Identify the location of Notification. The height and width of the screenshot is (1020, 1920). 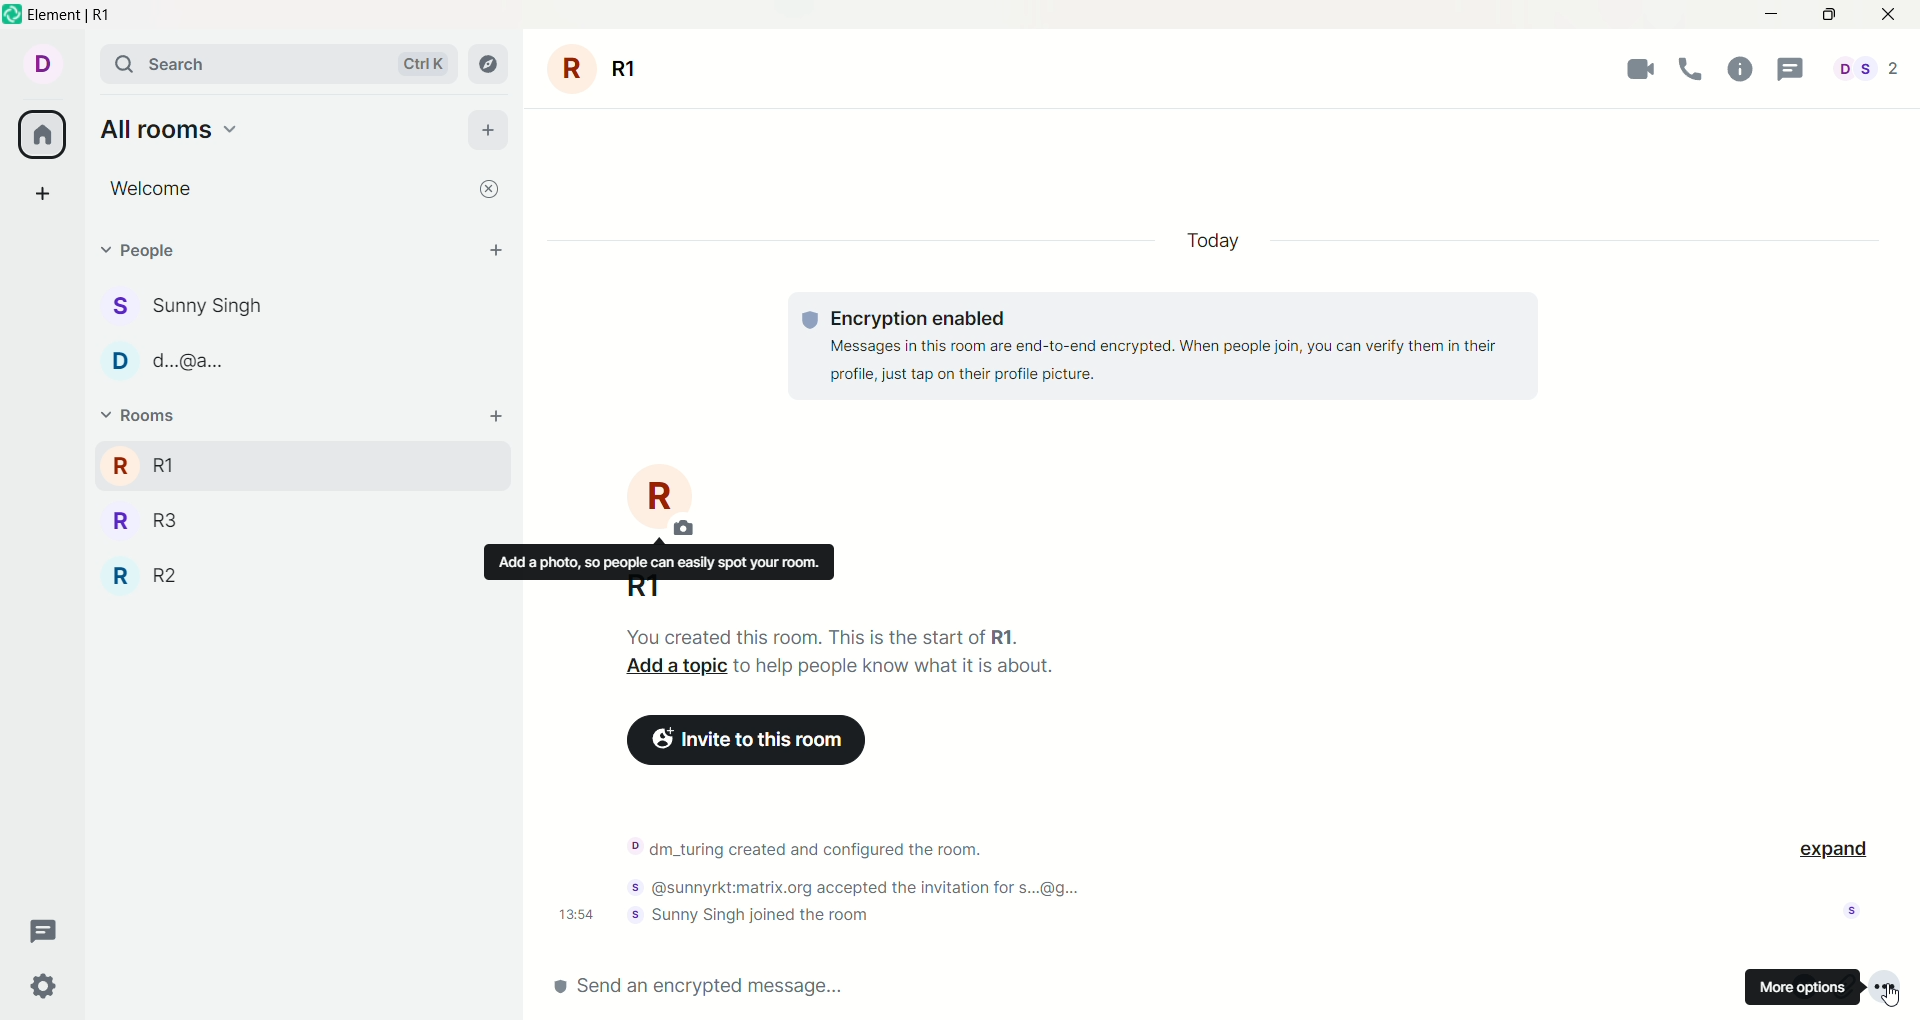
(748, 914).